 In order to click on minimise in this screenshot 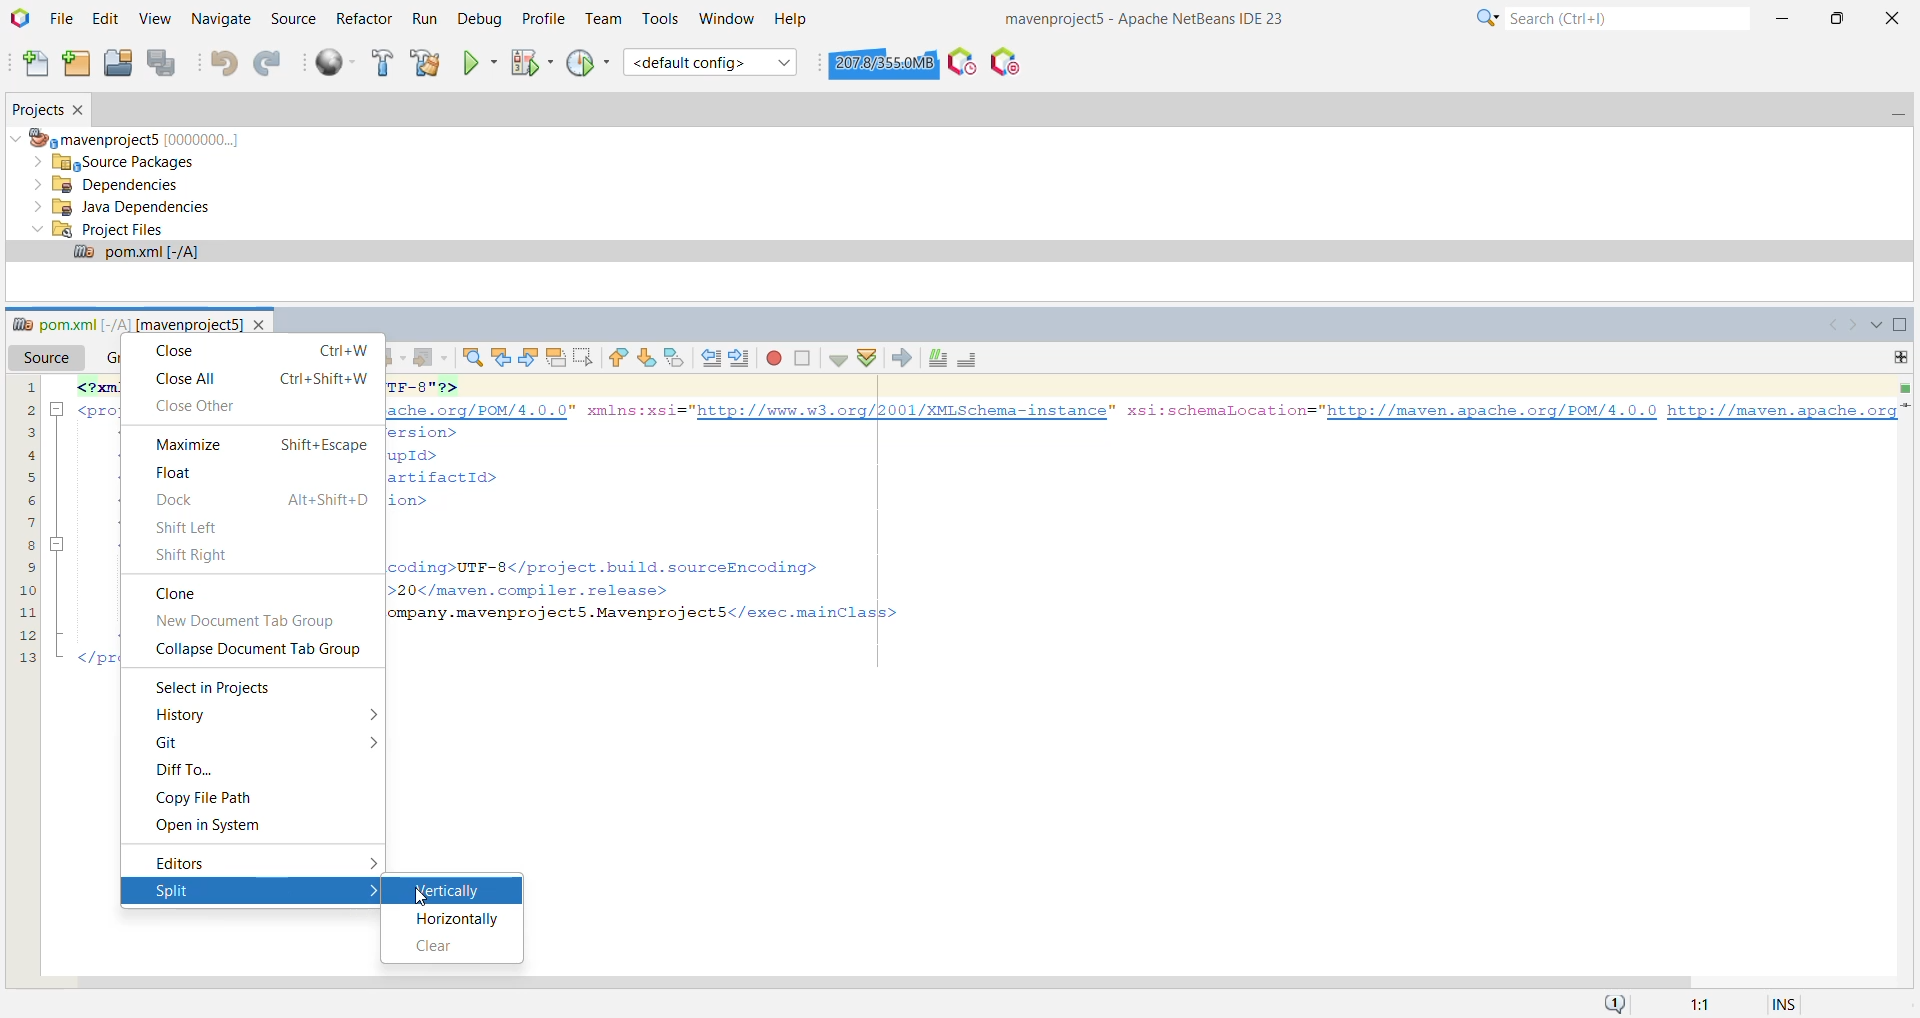, I will do `click(60, 543)`.